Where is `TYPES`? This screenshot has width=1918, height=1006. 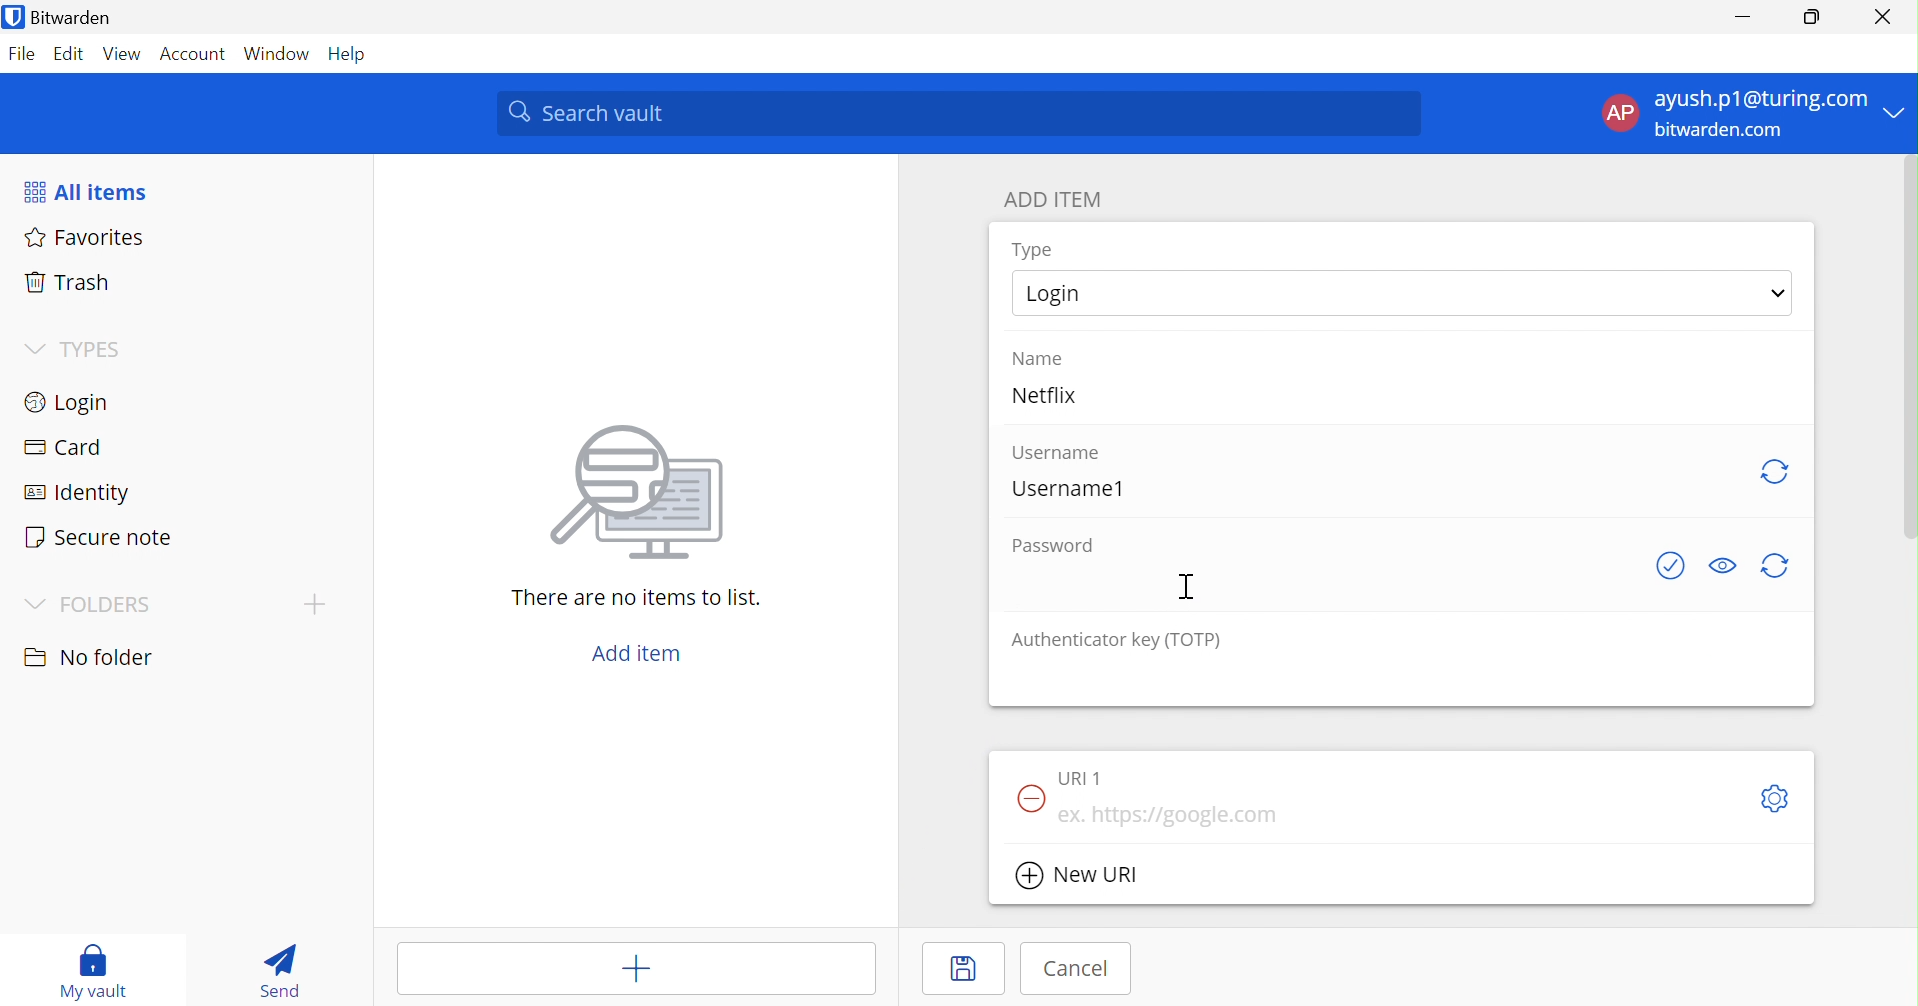
TYPES is located at coordinates (76, 349).